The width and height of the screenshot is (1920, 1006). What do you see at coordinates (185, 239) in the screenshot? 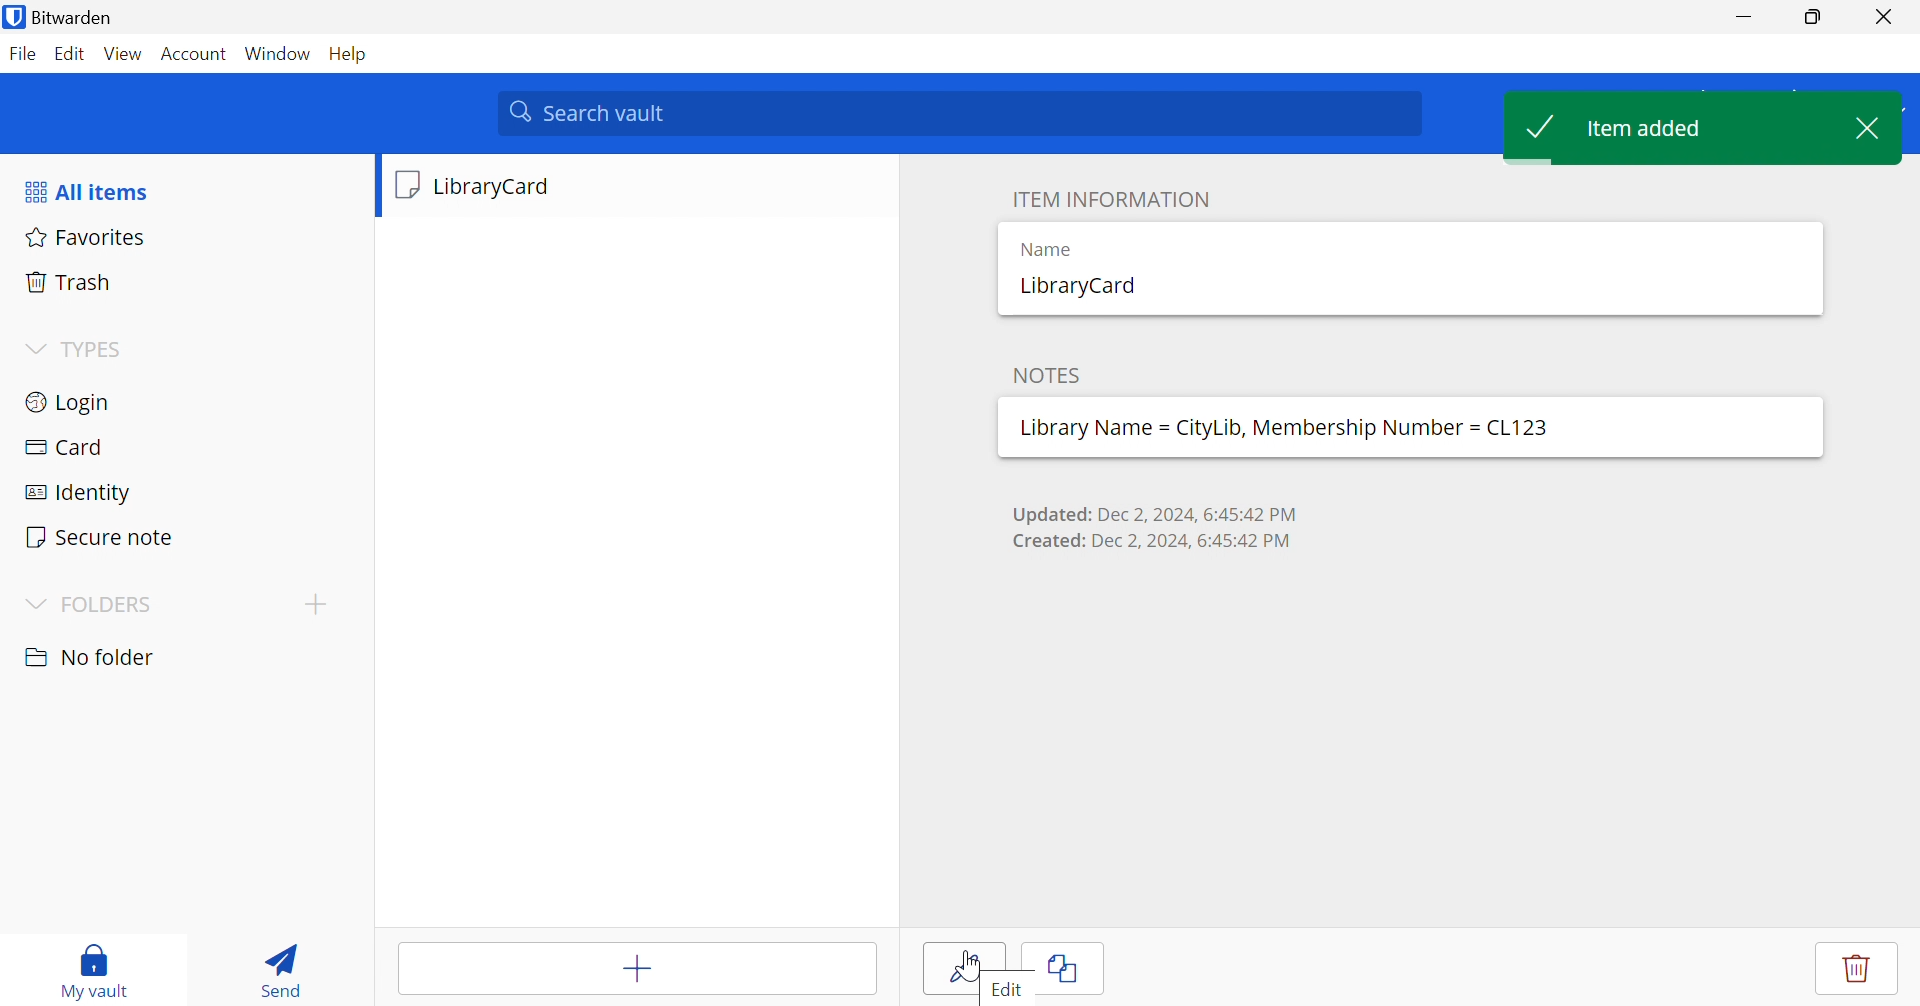
I see `Favorites` at bounding box center [185, 239].